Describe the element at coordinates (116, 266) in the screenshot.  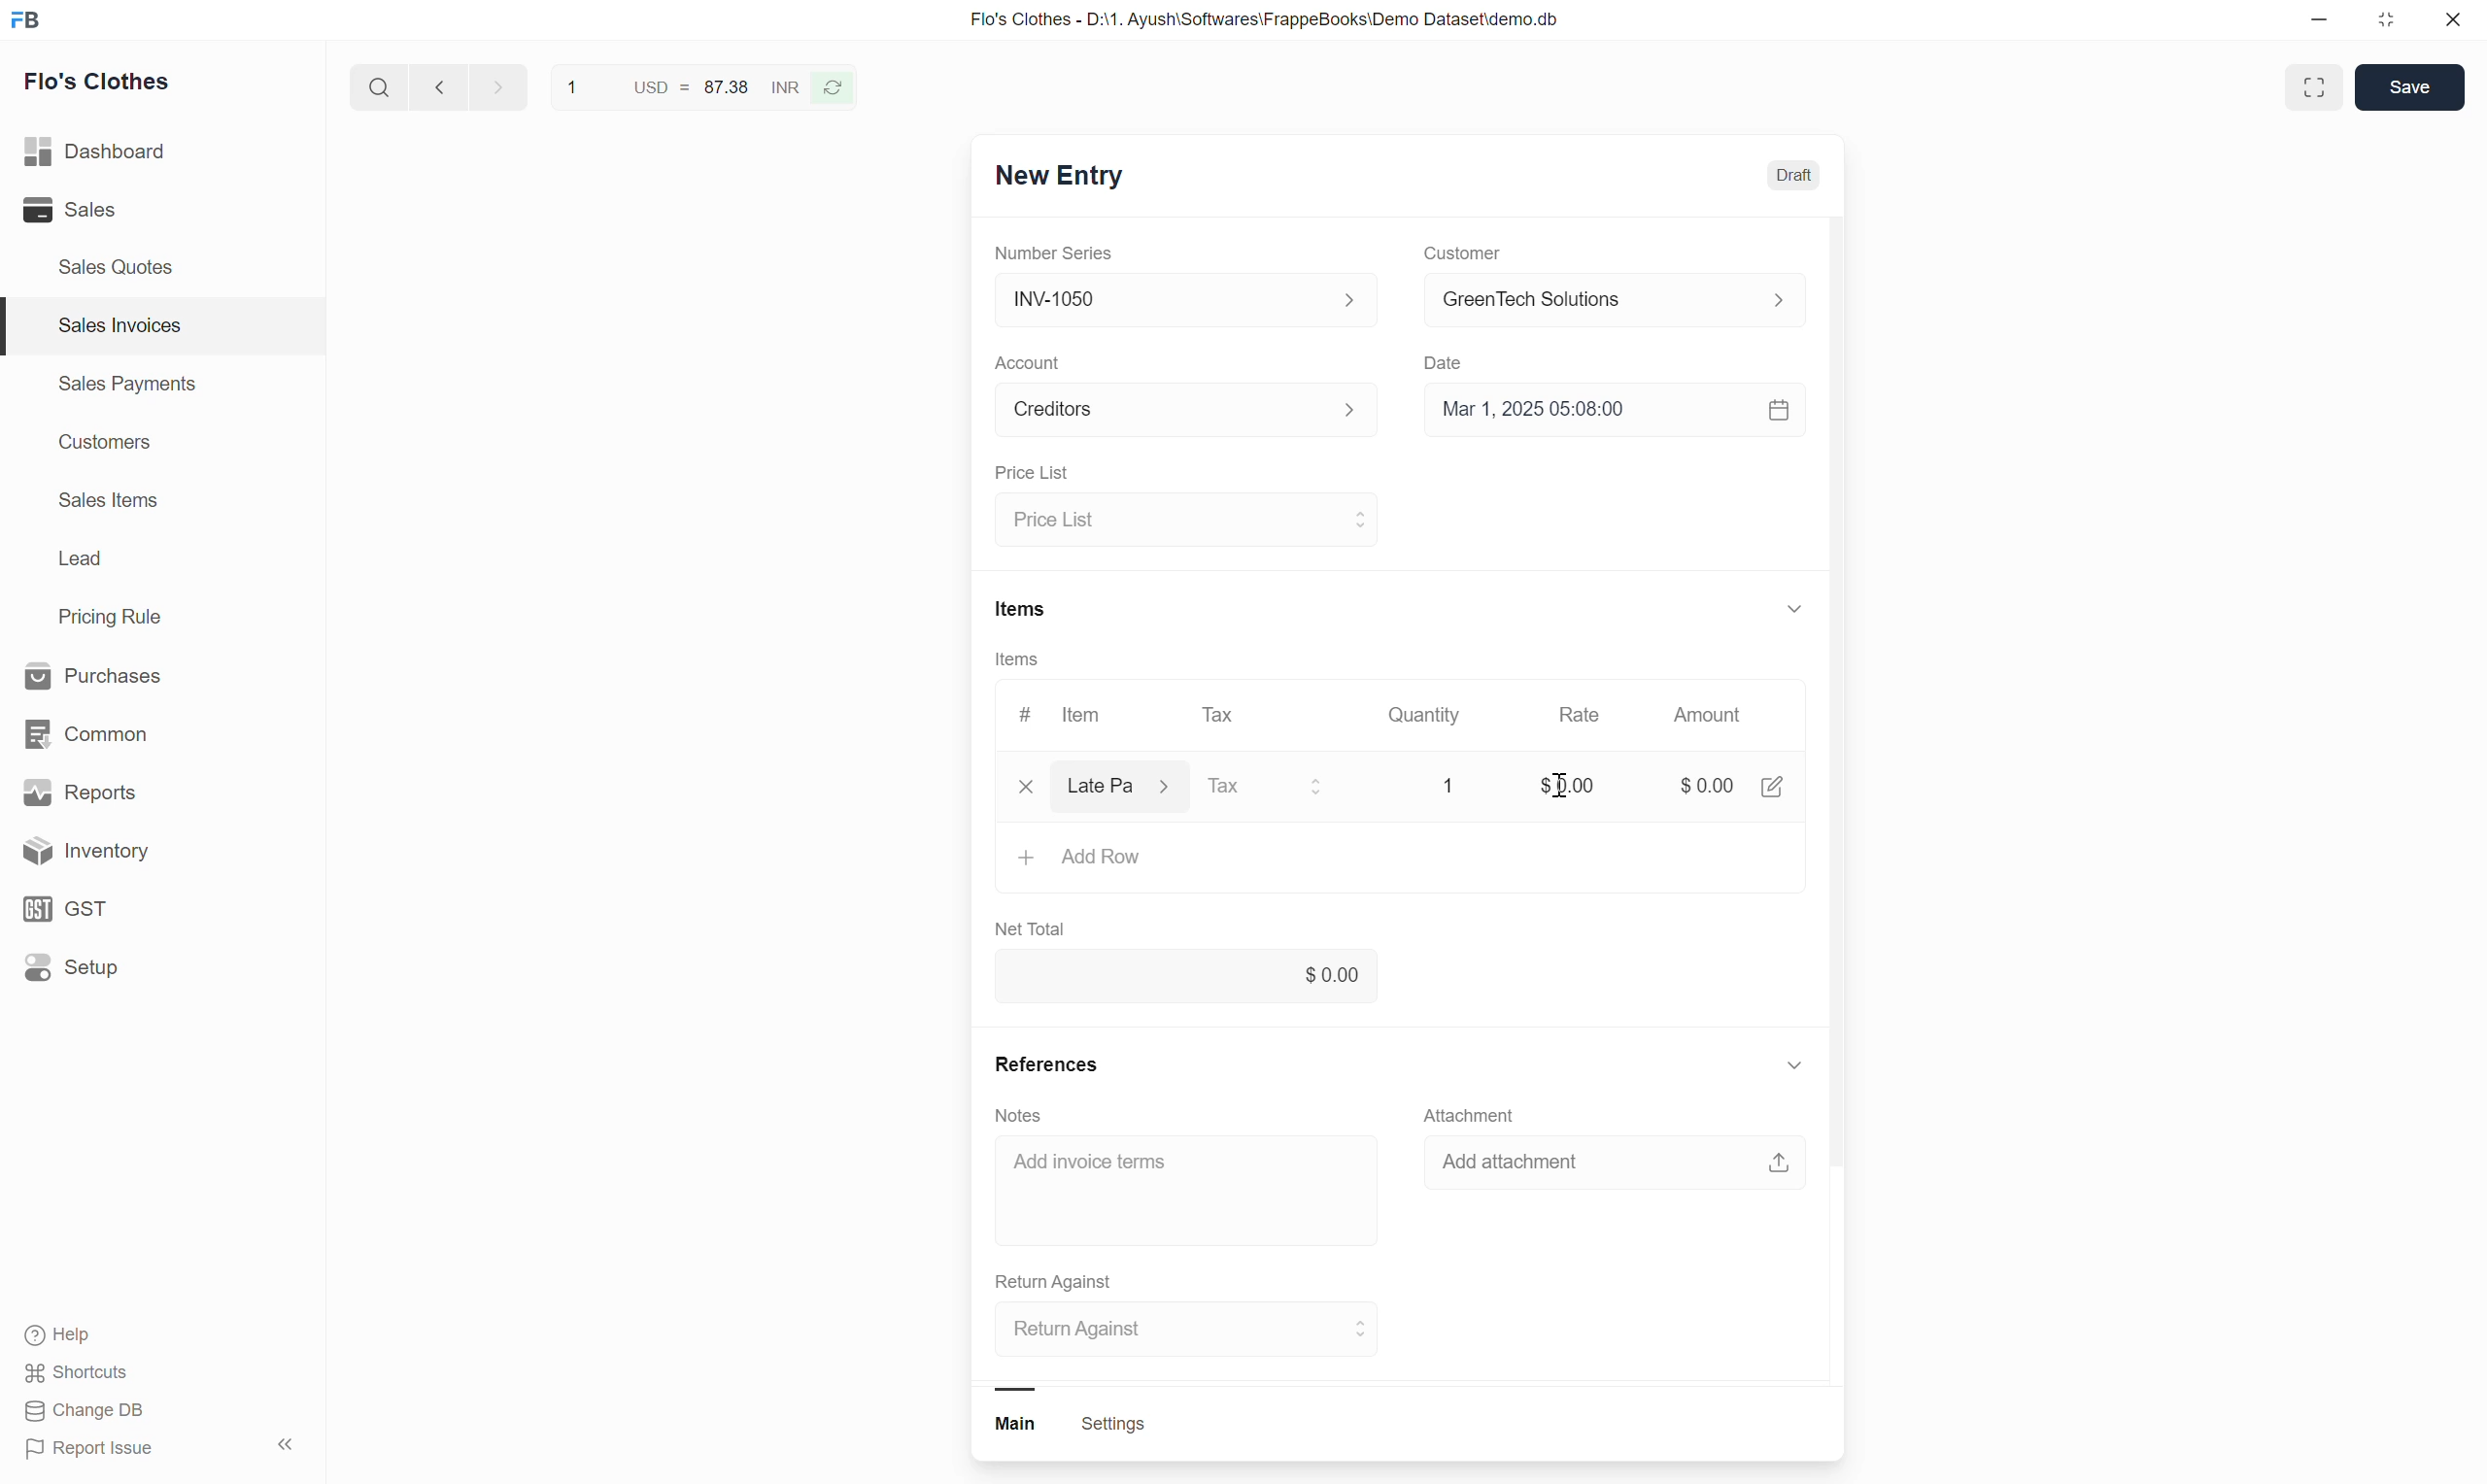
I see `Sales Quotes` at that location.